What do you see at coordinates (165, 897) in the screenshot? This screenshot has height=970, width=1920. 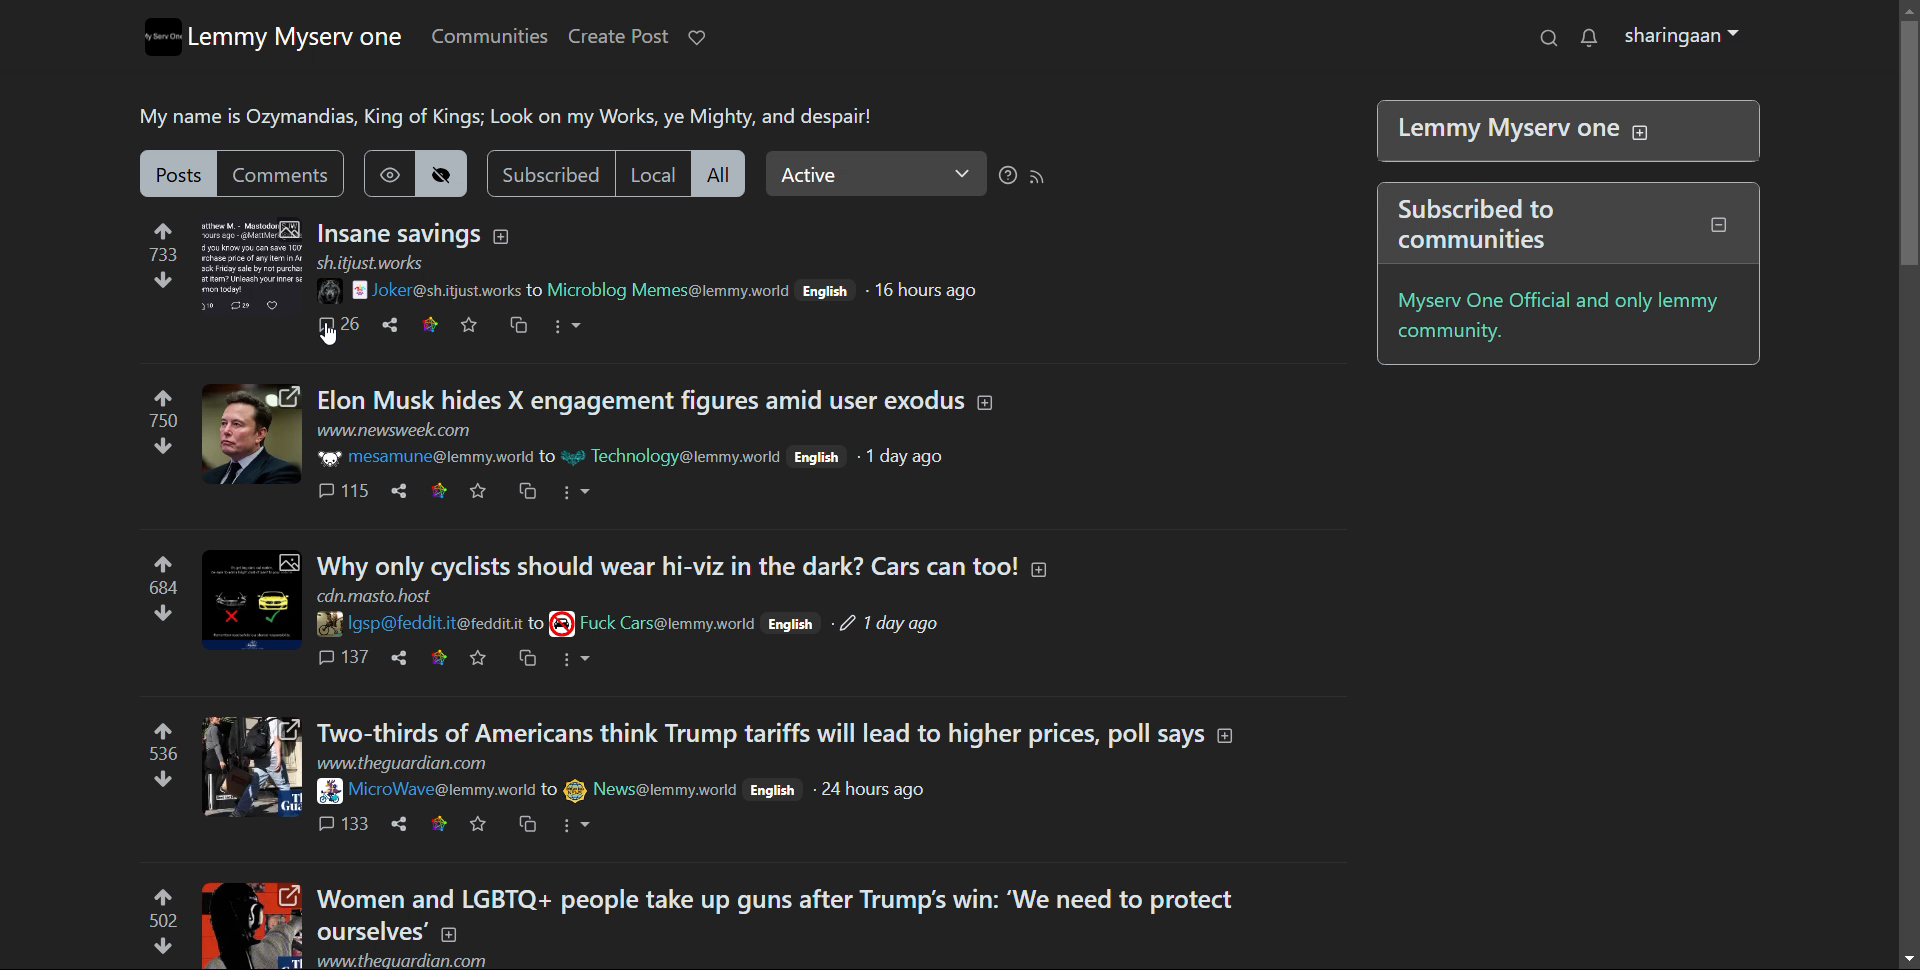 I see `upvotes` at bounding box center [165, 897].